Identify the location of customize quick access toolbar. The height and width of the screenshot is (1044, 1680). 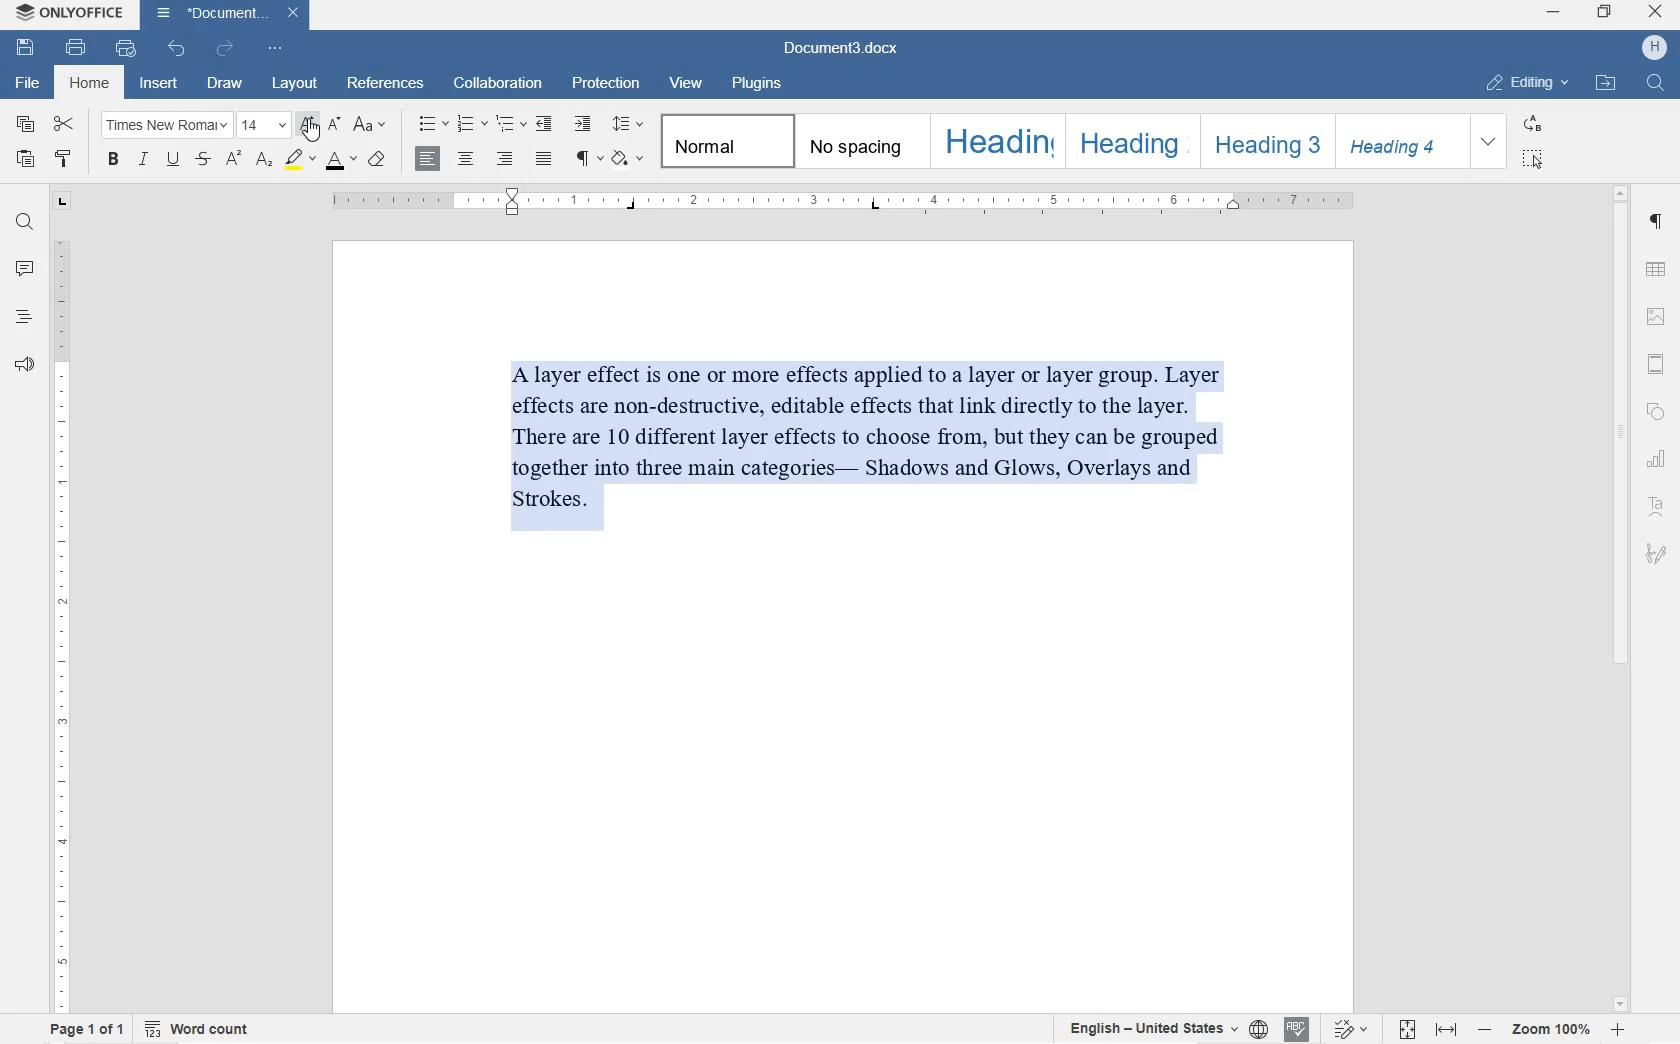
(275, 48).